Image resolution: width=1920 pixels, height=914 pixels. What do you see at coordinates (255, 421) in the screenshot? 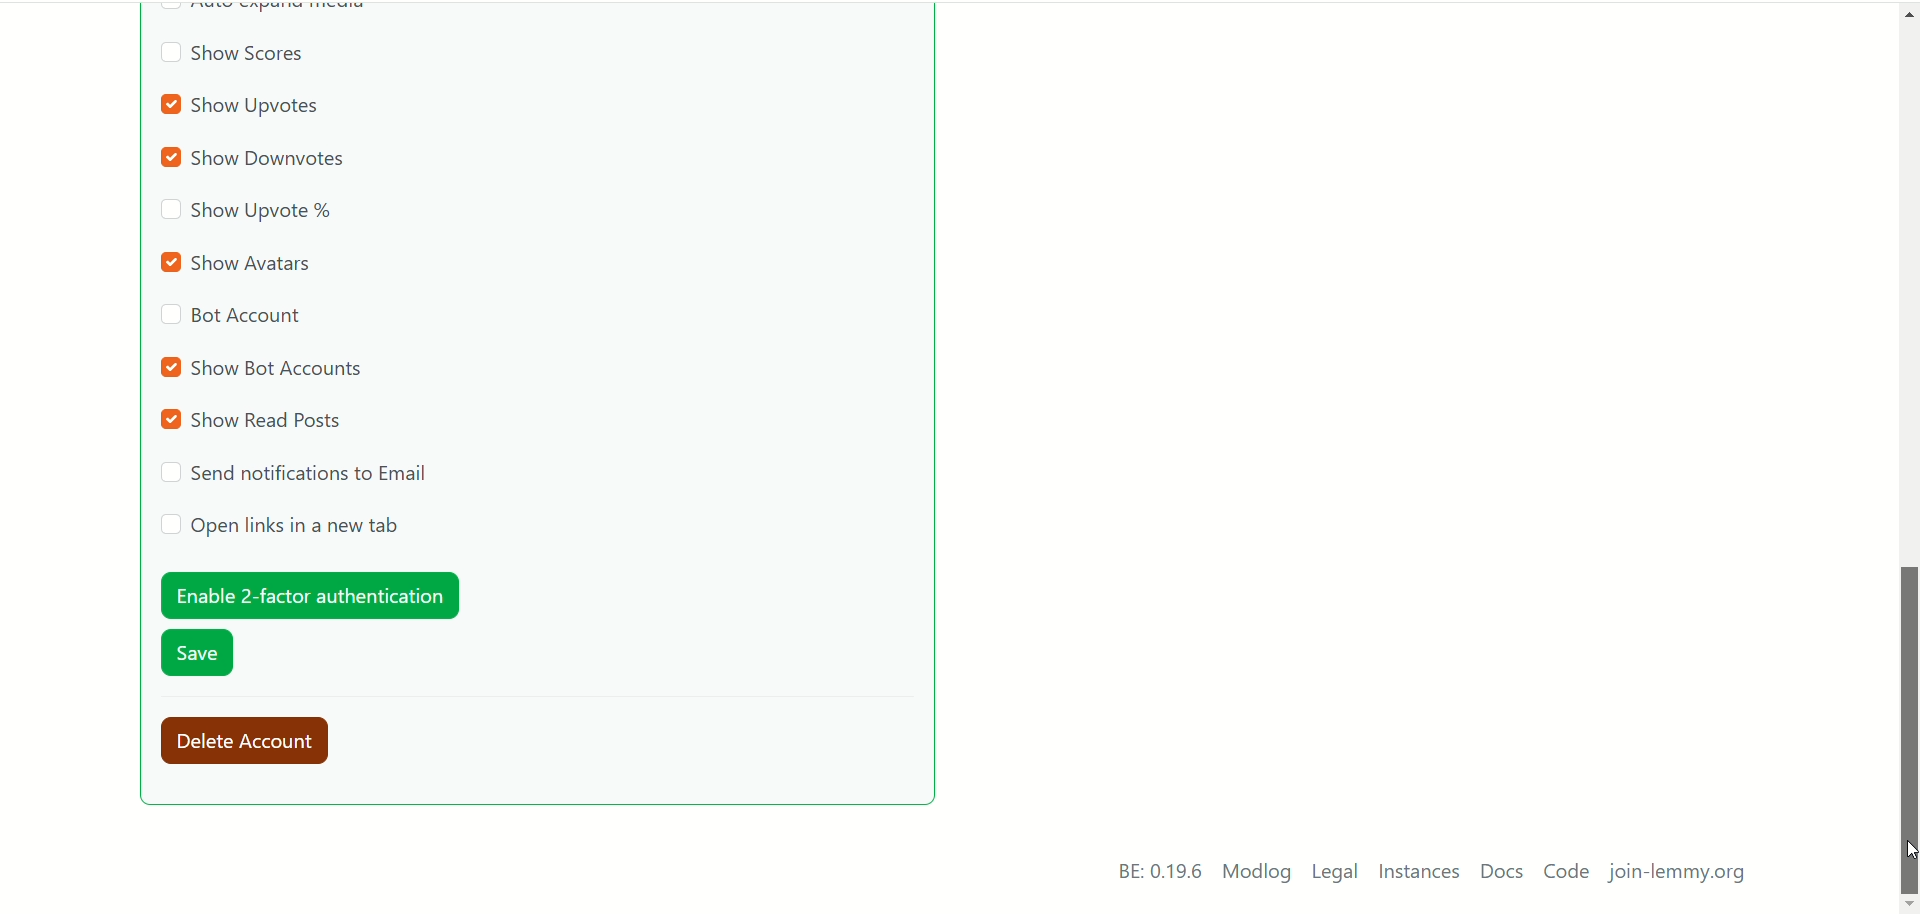
I see `show read posts` at bounding box center [255, 421].